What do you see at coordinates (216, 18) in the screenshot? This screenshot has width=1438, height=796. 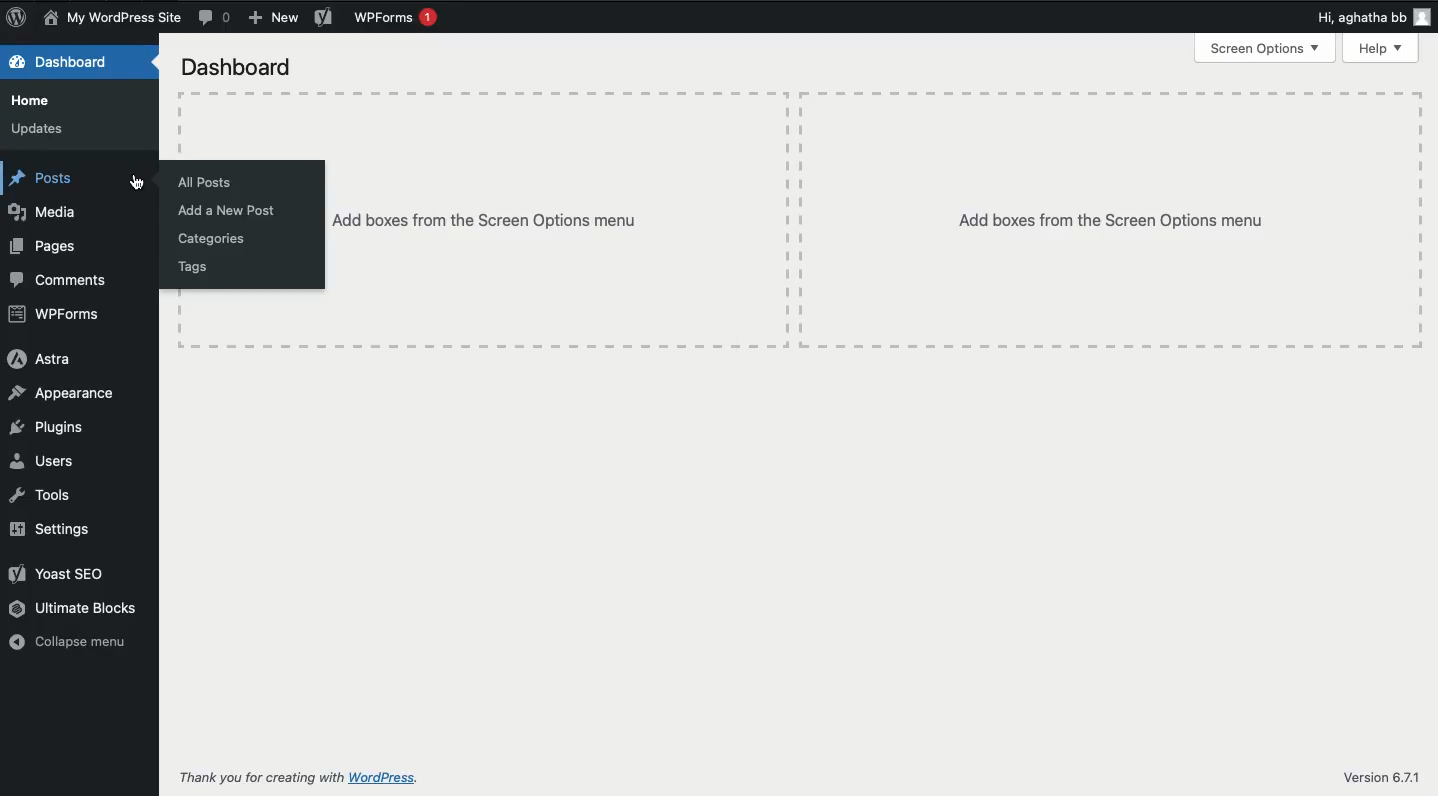 I see `Comments` at bounding box center [216, 18].